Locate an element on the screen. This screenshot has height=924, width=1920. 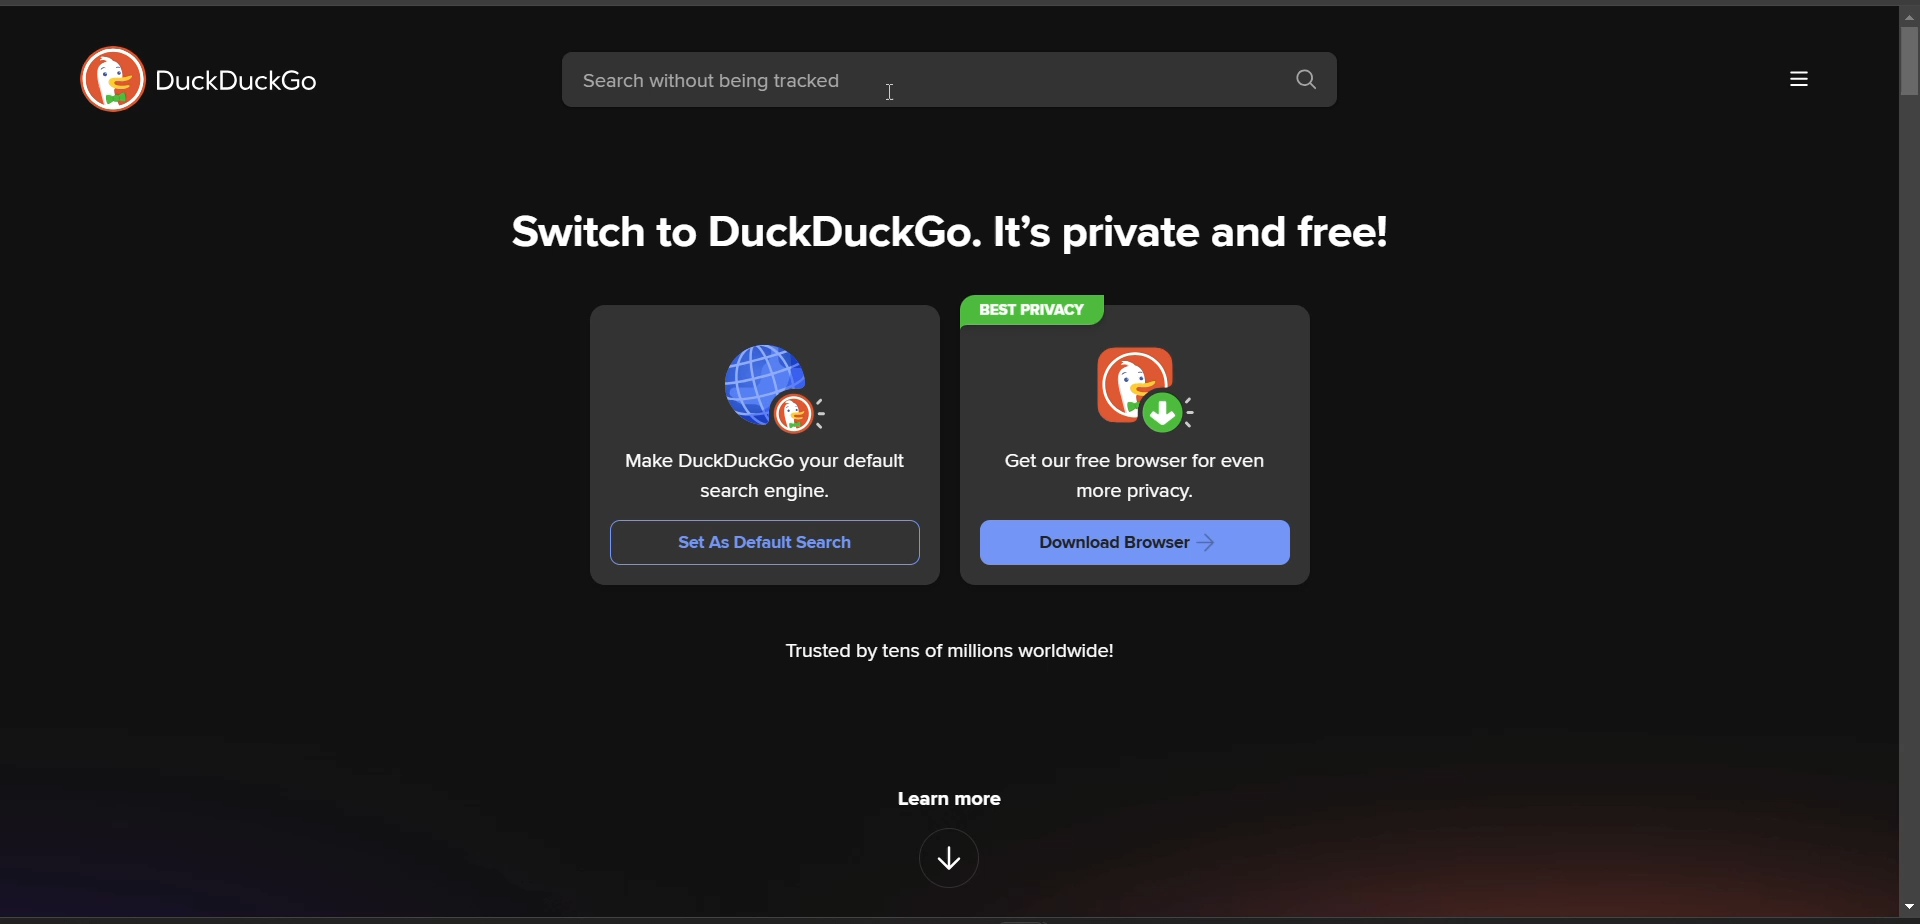
search button is located at coordinates (1307, 81).